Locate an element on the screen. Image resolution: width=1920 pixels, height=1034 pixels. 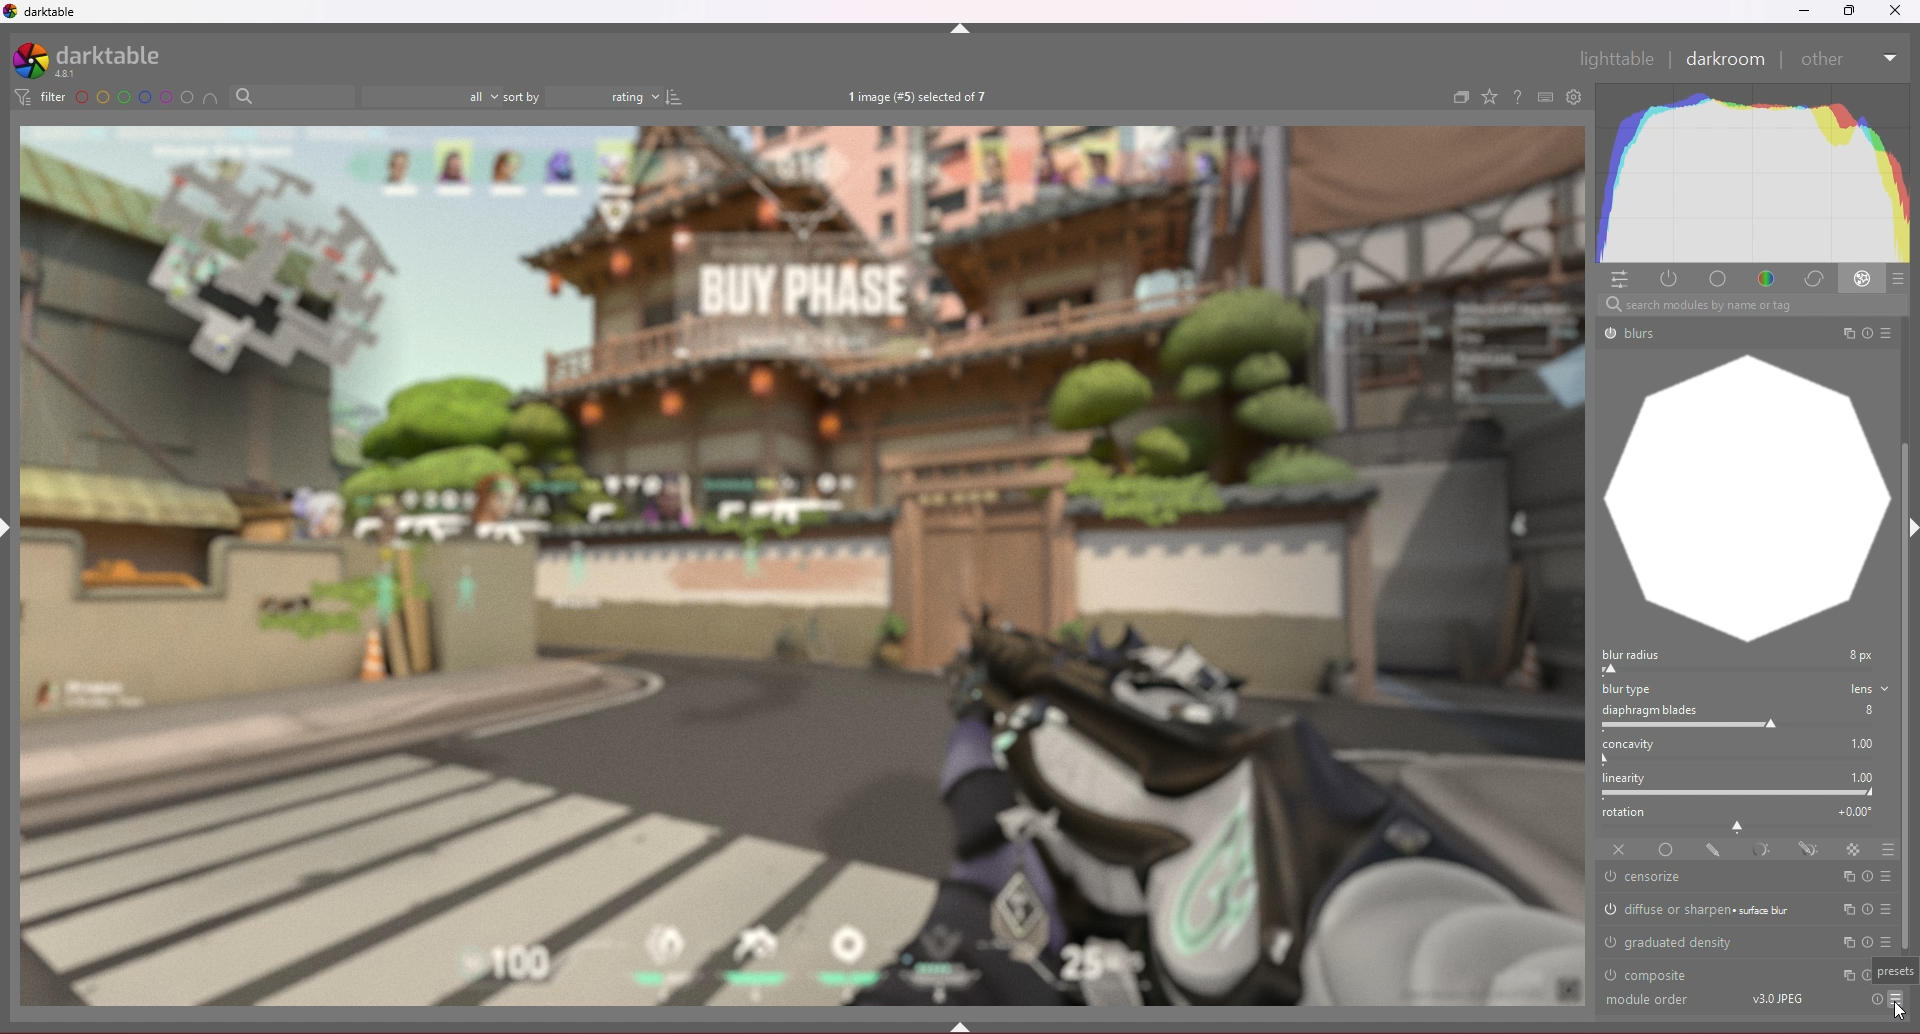
 is located at coordinates (1631, 335).